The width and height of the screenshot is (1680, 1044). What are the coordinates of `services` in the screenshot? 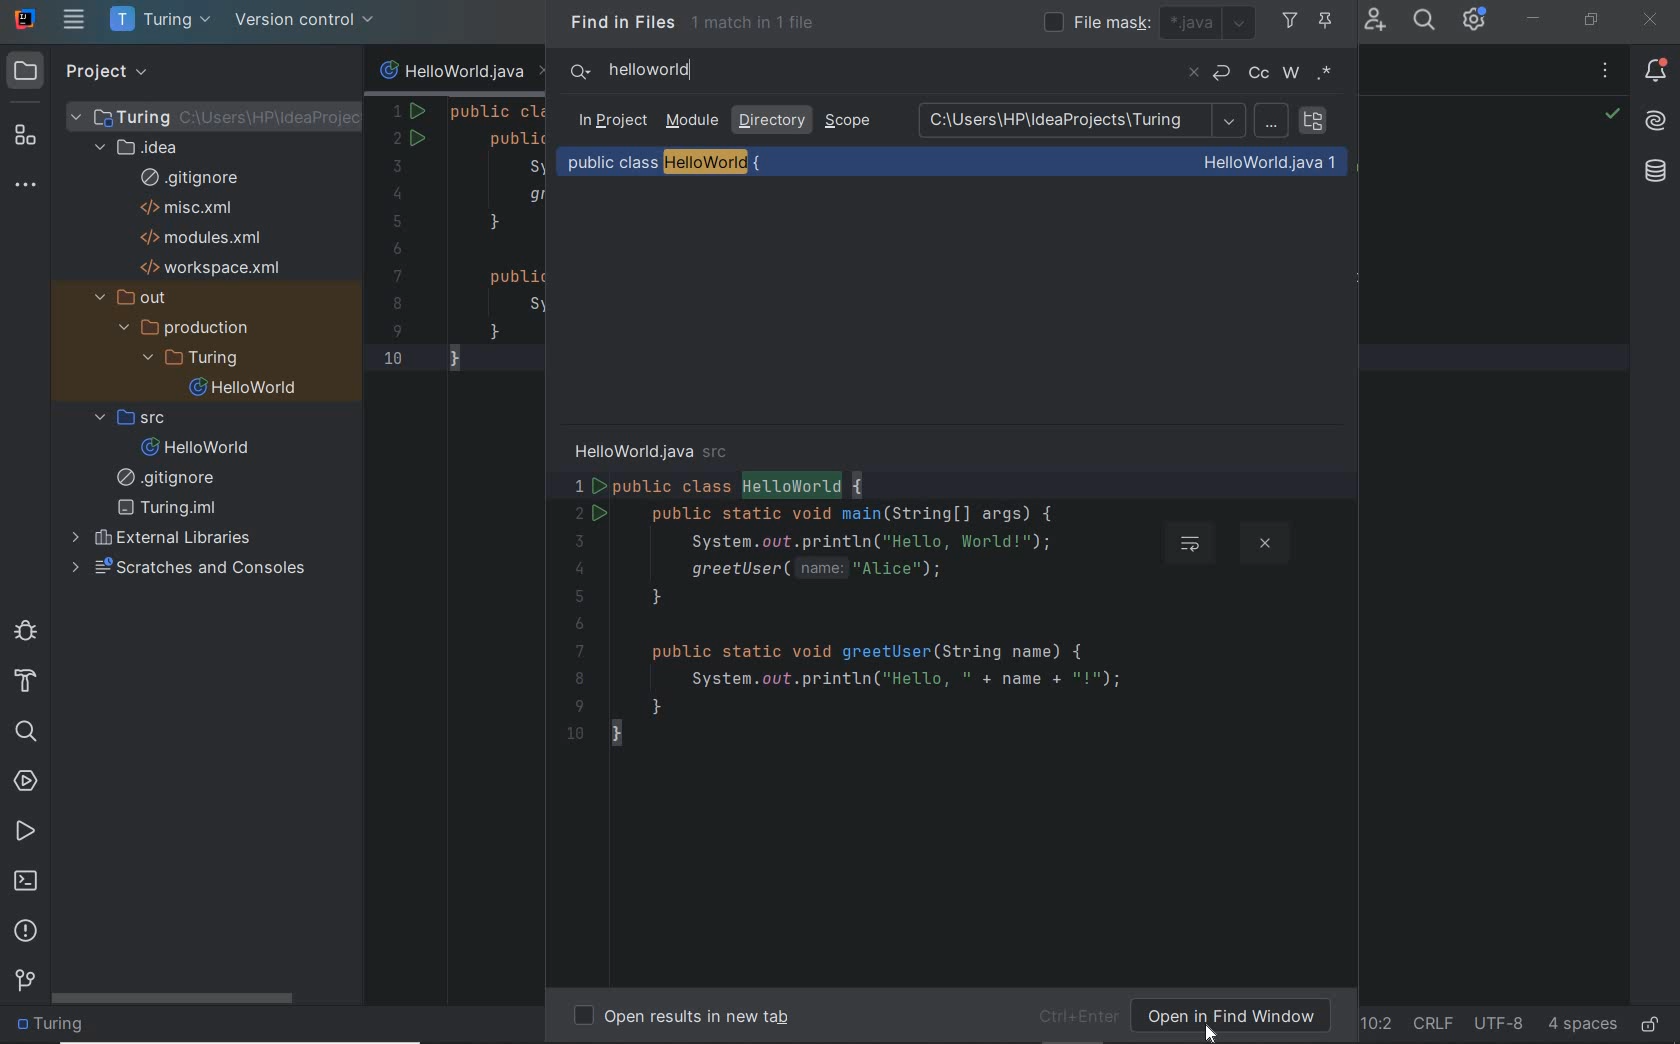 It's located at (28, 781).